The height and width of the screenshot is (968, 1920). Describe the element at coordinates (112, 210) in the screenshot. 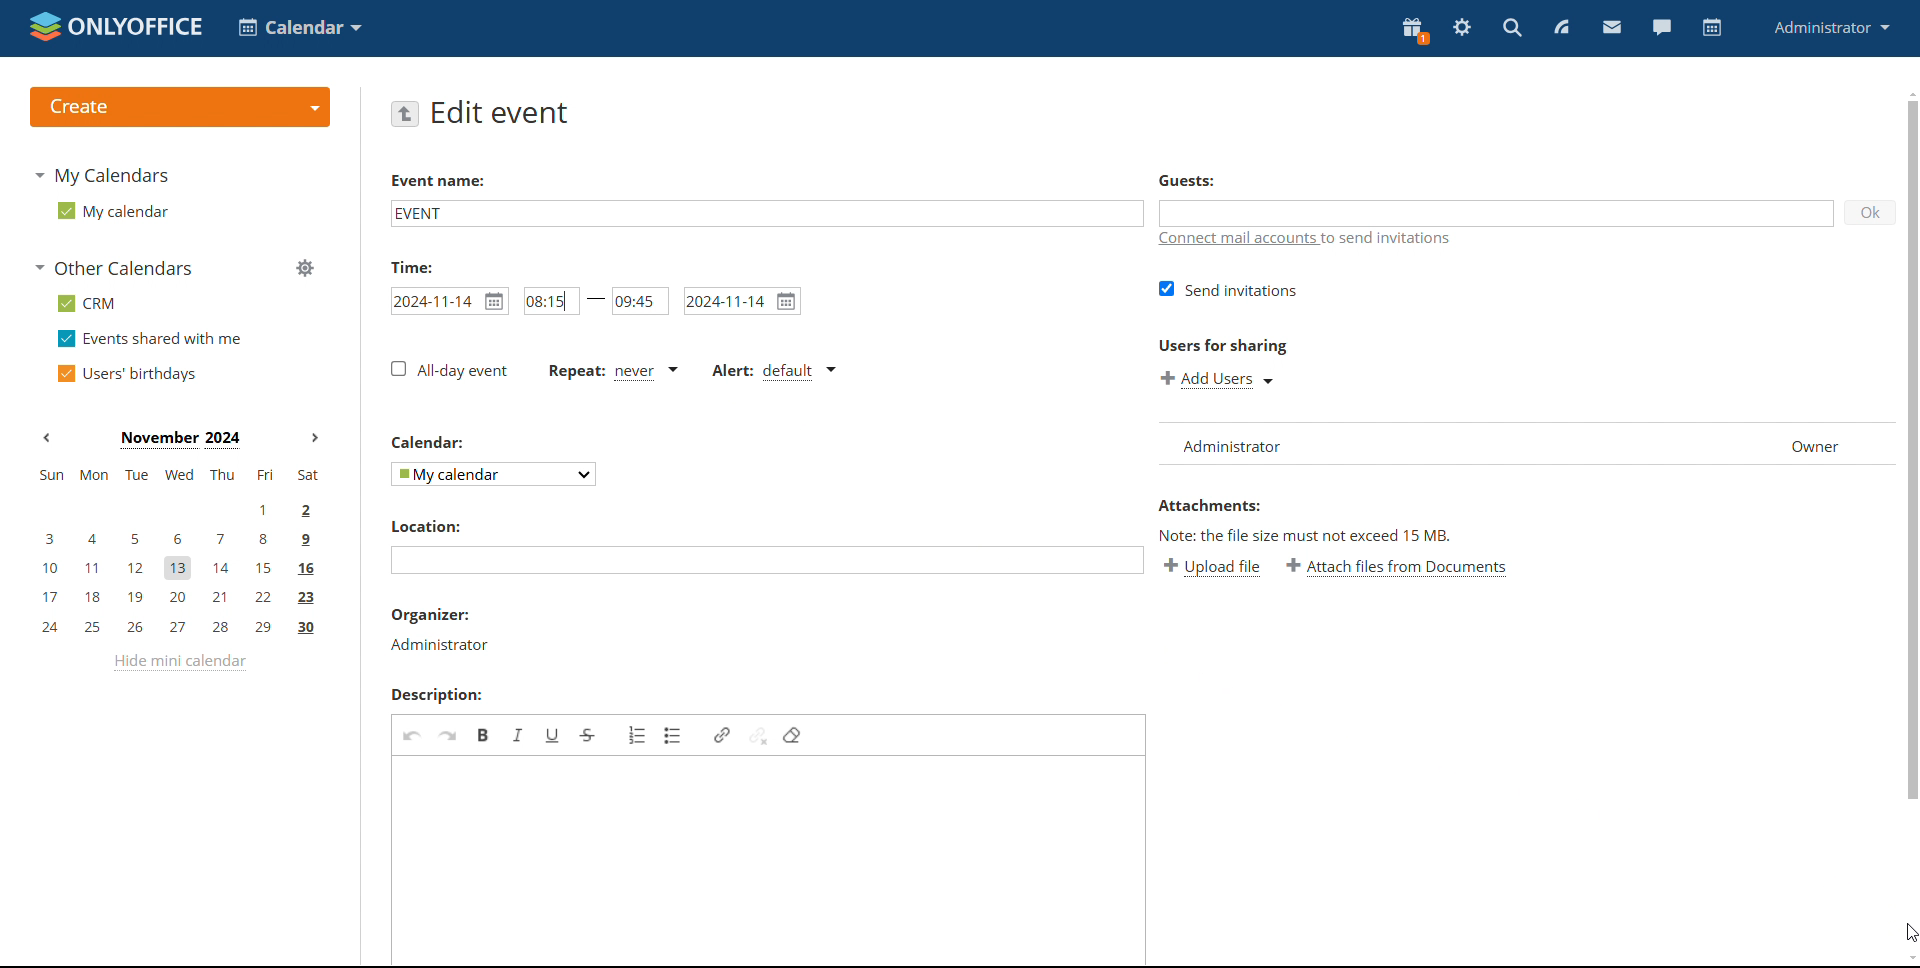

I see `my calendar` at that location.